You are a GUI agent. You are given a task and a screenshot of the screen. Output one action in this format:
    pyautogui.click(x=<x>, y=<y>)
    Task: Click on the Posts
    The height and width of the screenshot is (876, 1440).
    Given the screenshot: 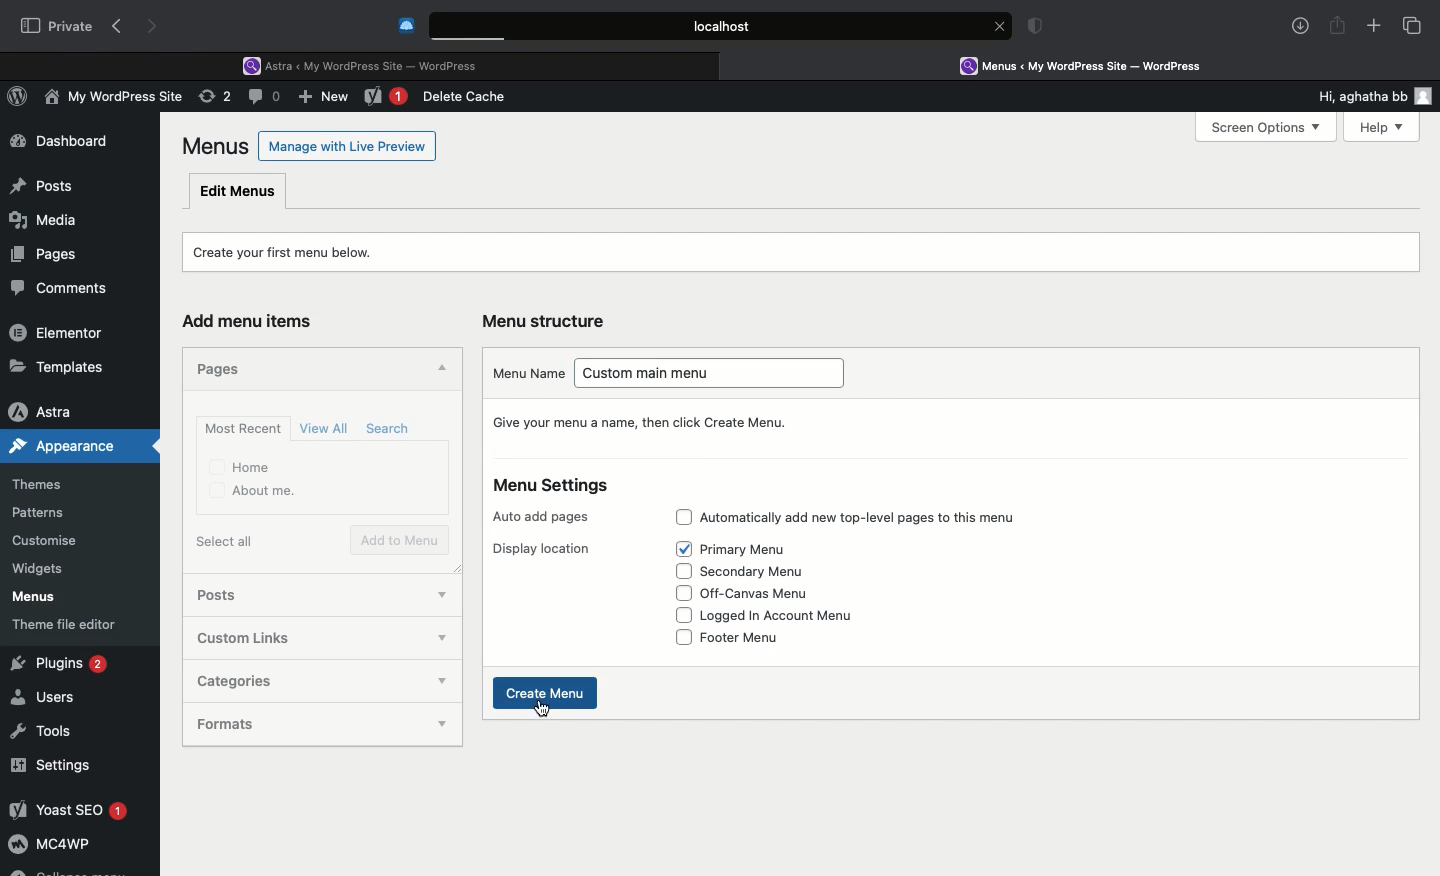 What is the action you would take?
    pyautogui.click(x=236, y=597)
    